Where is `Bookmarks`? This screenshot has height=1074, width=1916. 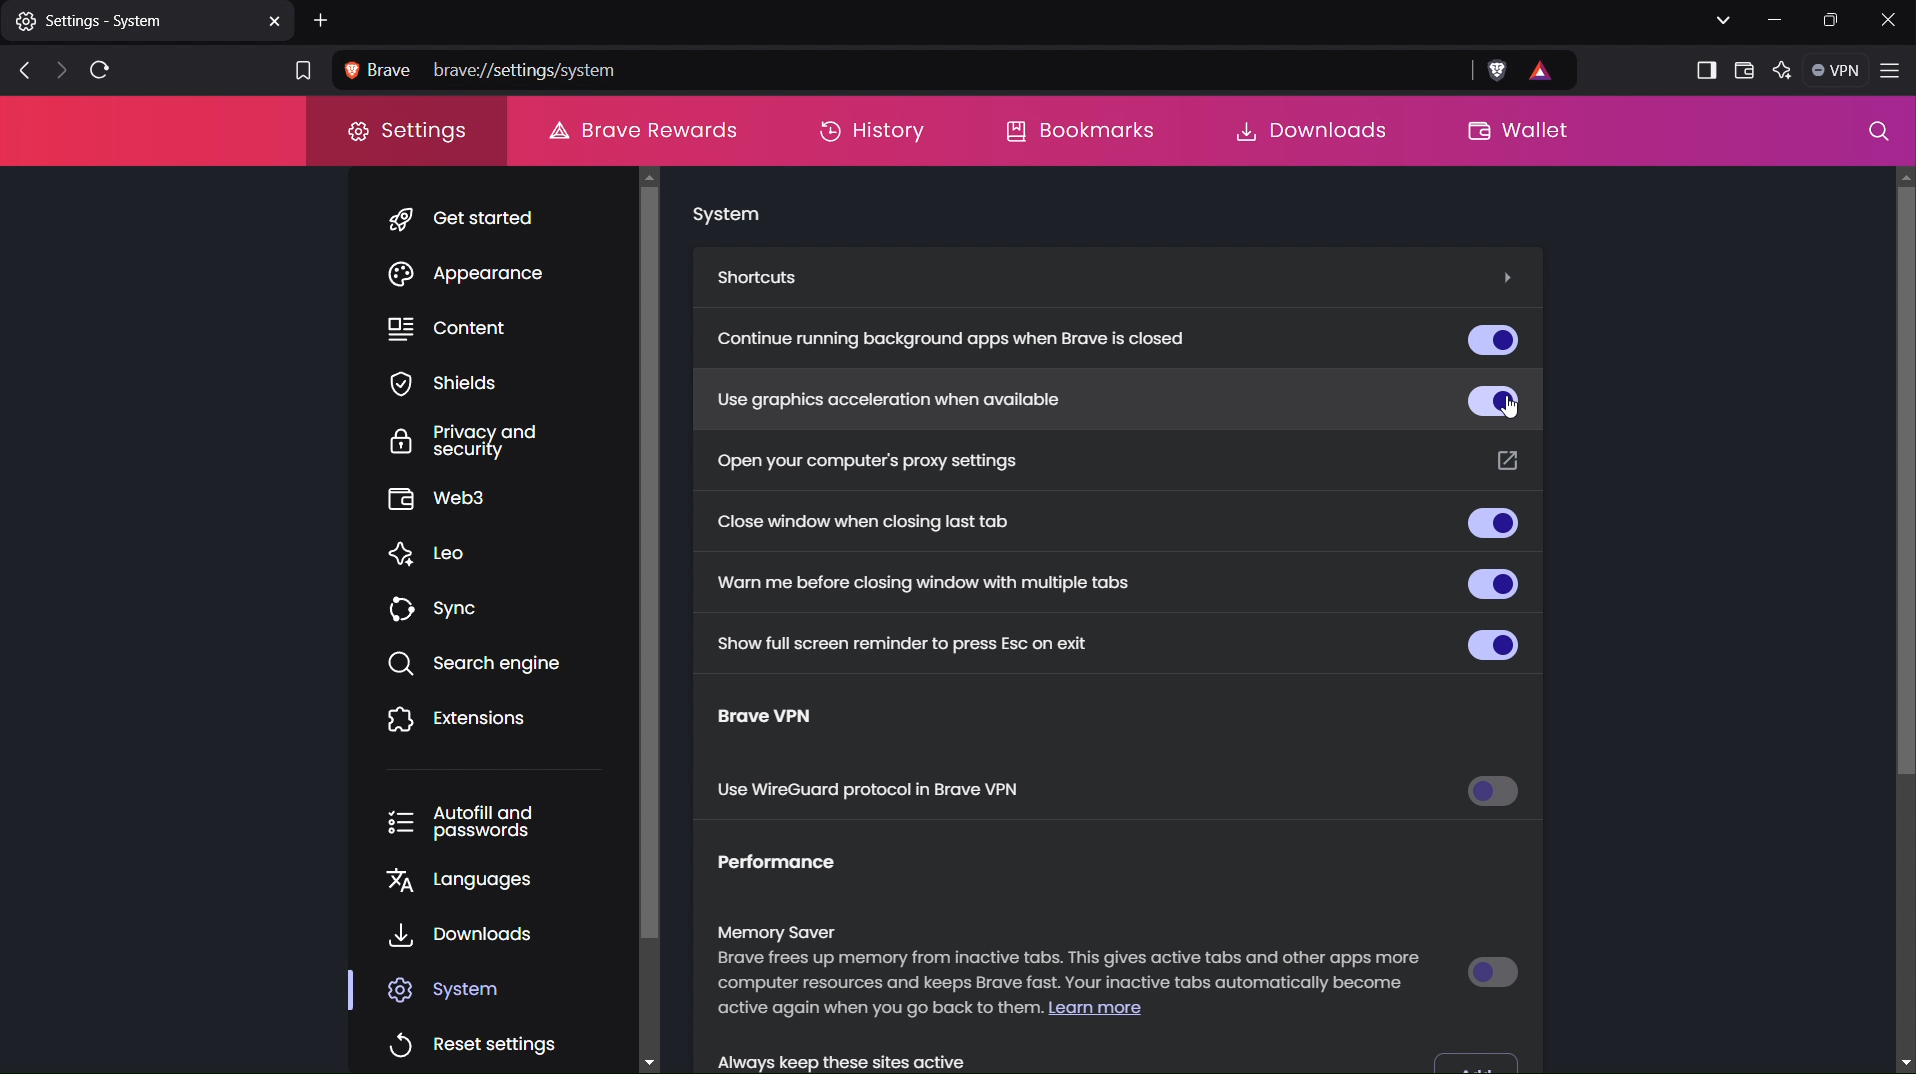 Bookmarks is located at coordinates (1078, 132).